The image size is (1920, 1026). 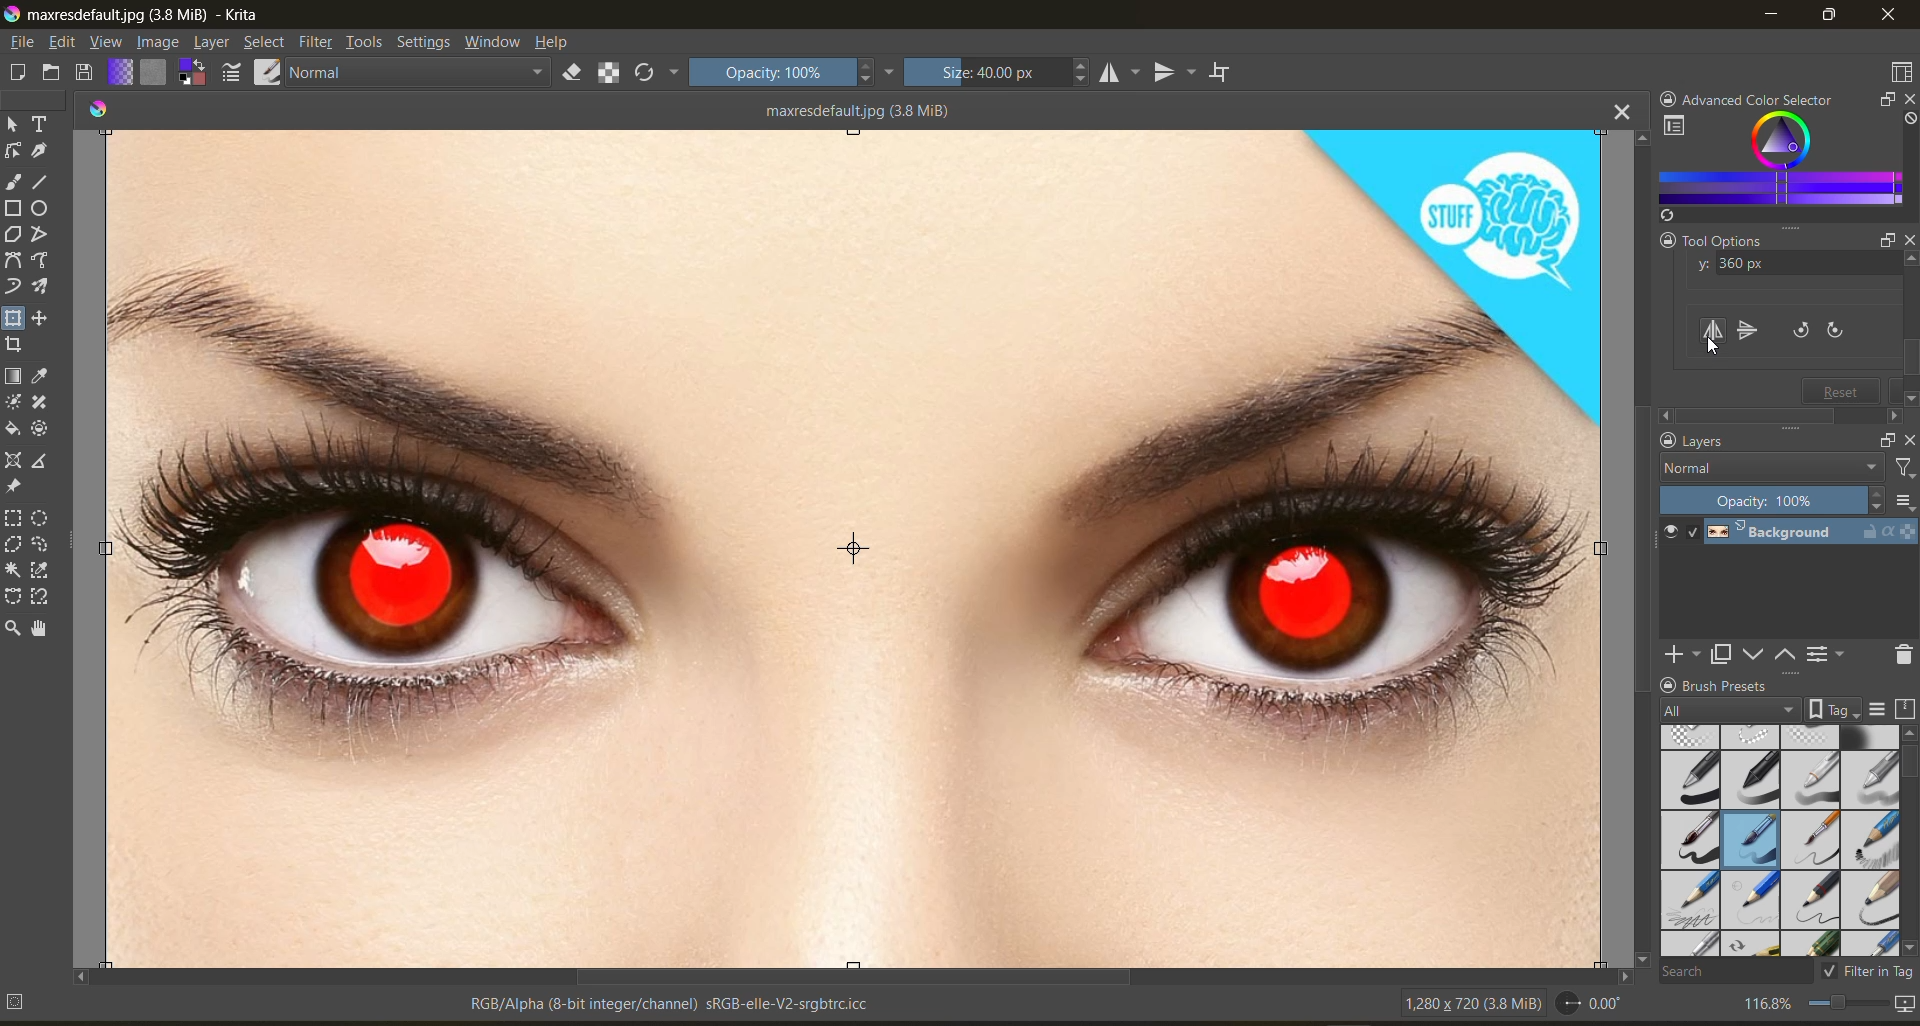 I want to click on Tool Options, so click(x=1712, y=240).